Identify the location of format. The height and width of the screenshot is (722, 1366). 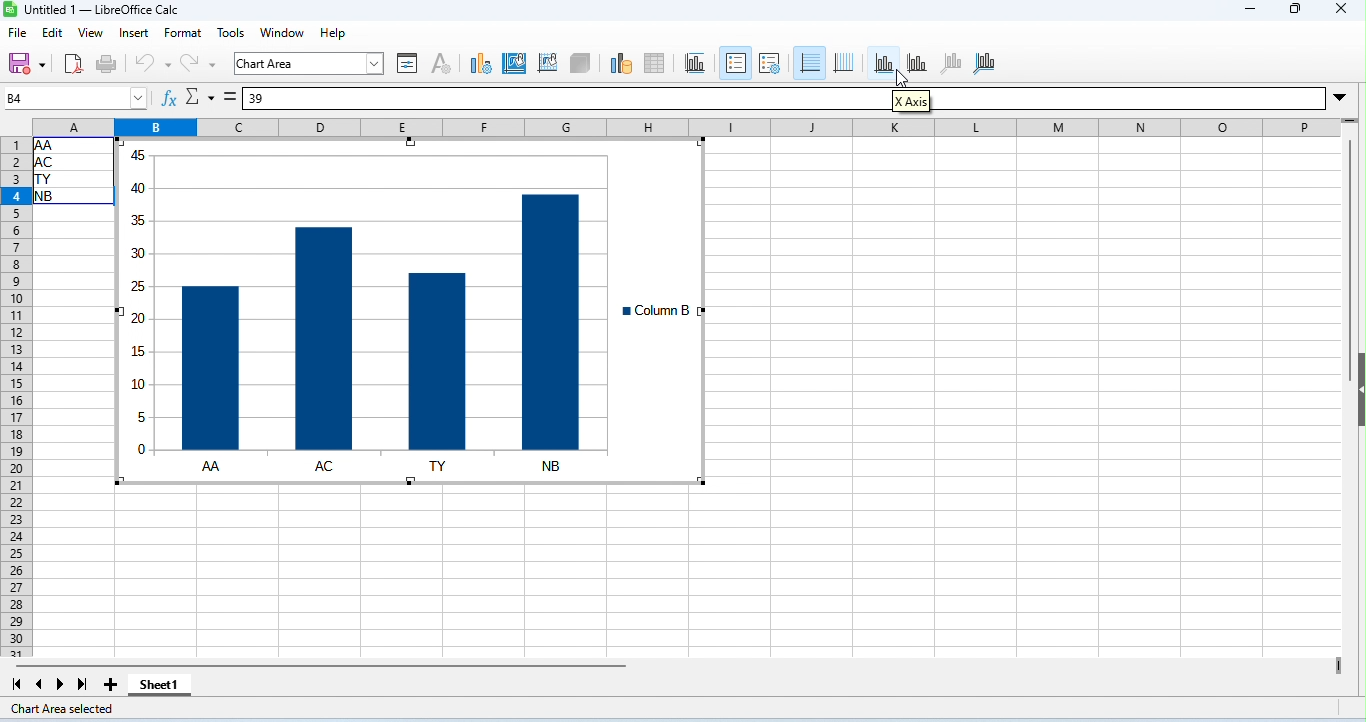
(182, 35).